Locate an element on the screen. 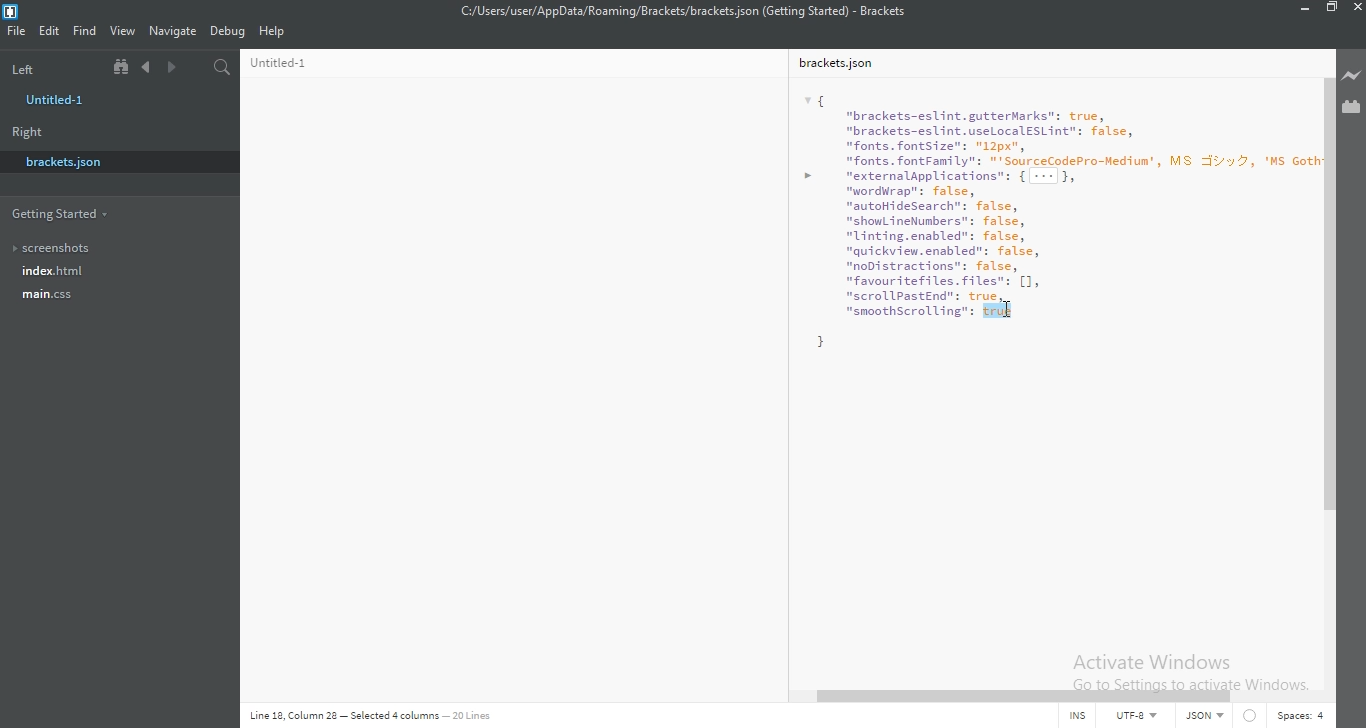 The width and height of the screenshot is (1366, 728). Debug is located at coordinates (229, 30).